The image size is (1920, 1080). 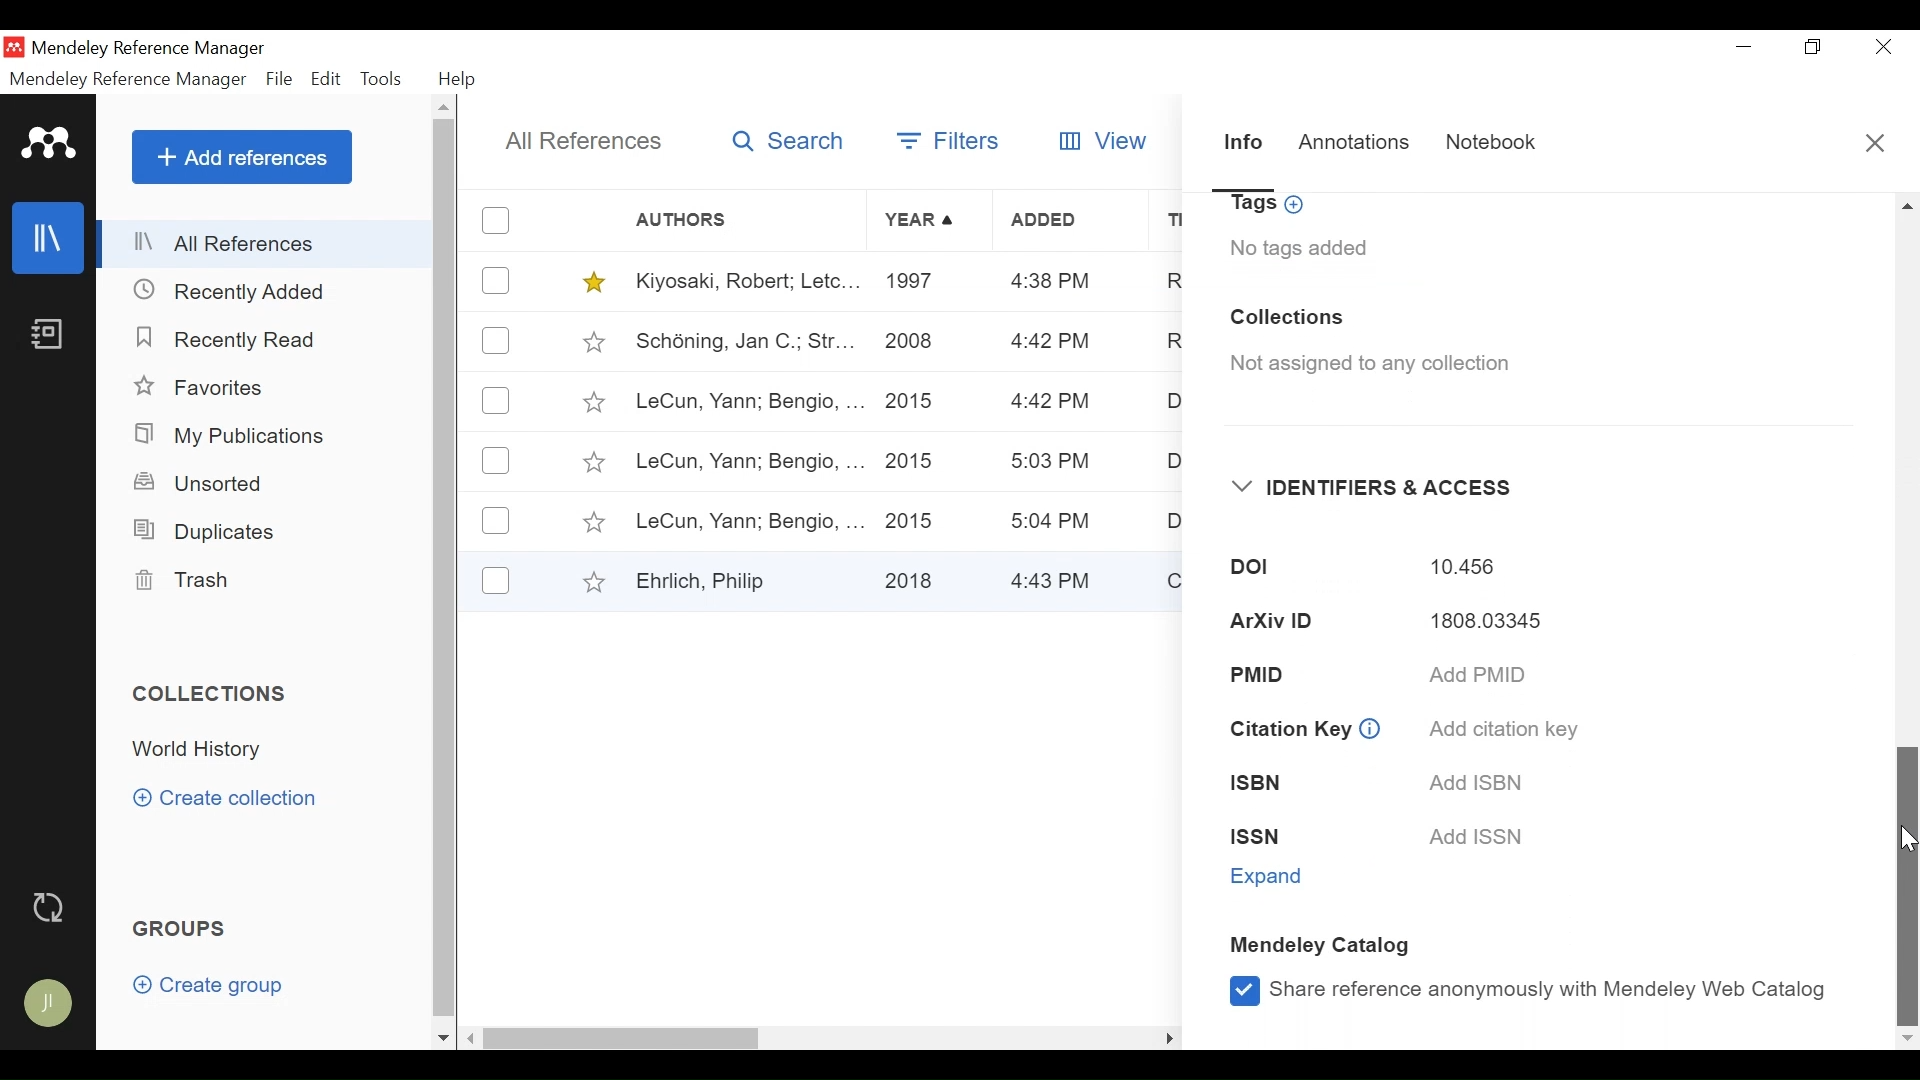 I want to click on 1997, so click(x=914, y=284).